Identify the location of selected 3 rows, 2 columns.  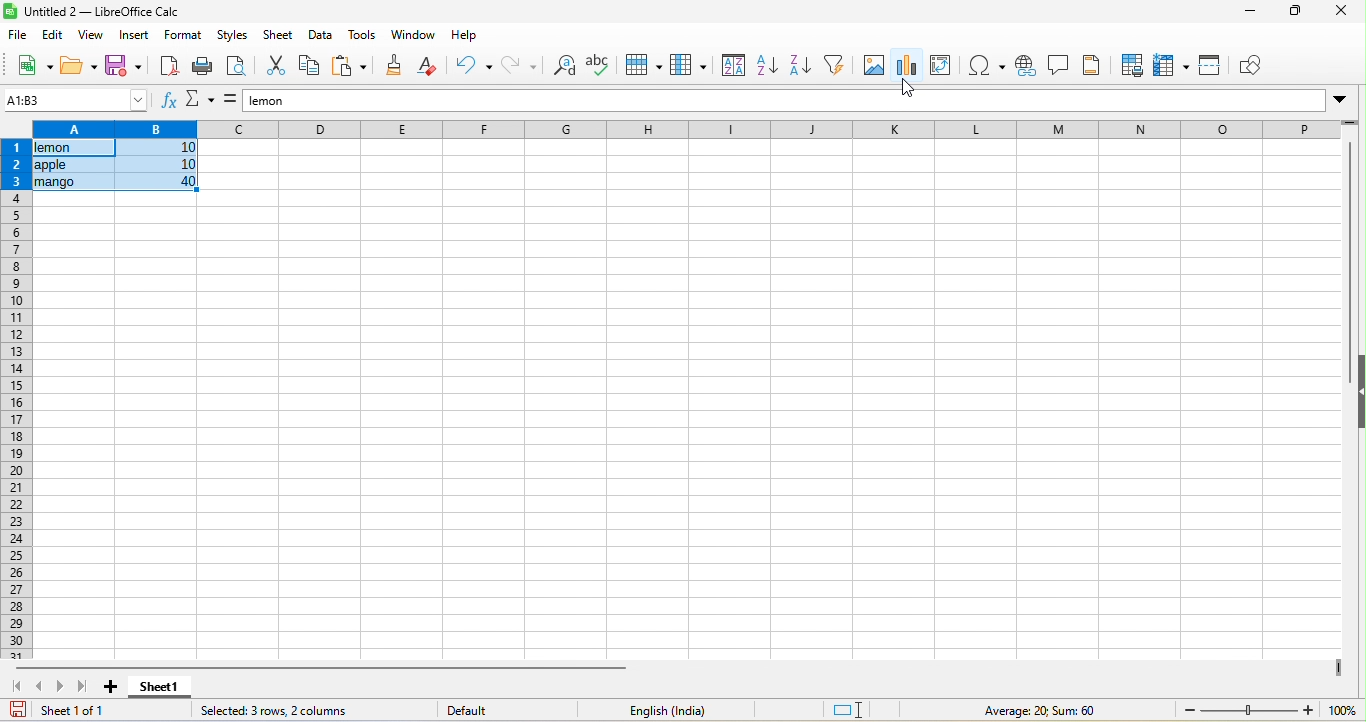
(290, 711).